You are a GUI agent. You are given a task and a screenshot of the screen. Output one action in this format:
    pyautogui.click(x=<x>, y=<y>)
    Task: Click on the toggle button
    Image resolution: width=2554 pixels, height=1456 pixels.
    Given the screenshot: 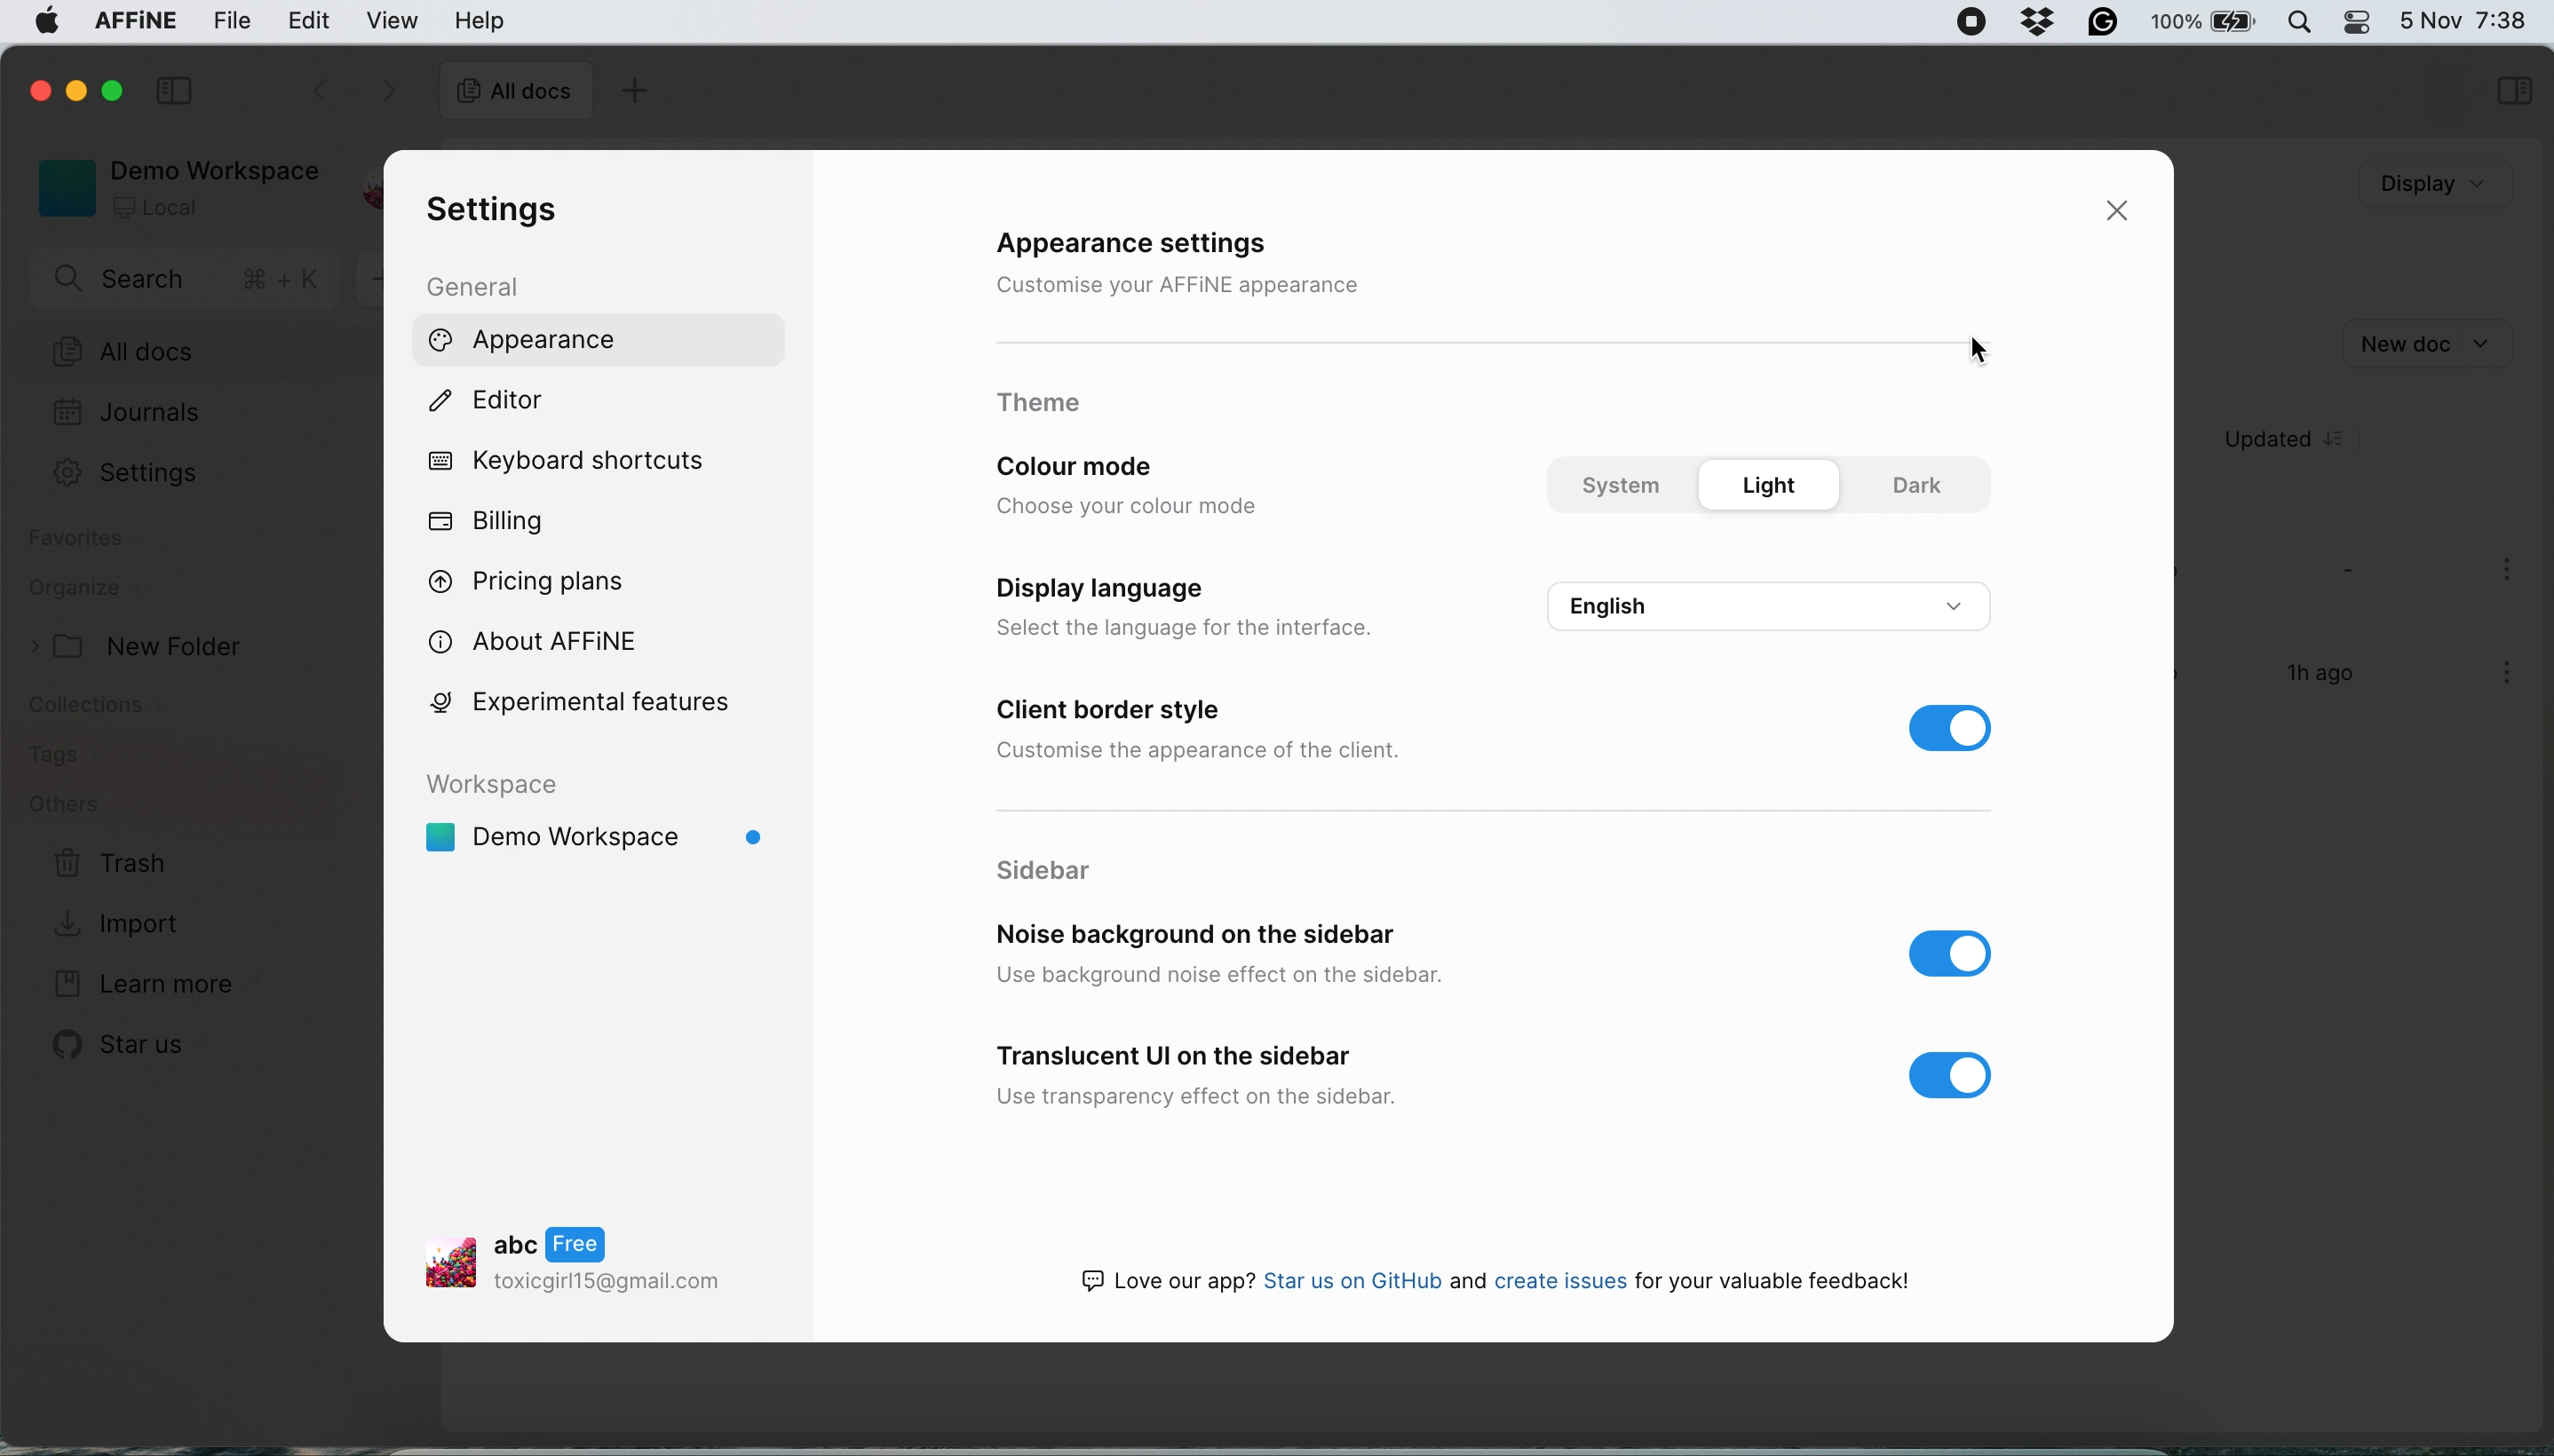 What is the action you would take?
    pyautogui.click(x=1958, y=953)
    